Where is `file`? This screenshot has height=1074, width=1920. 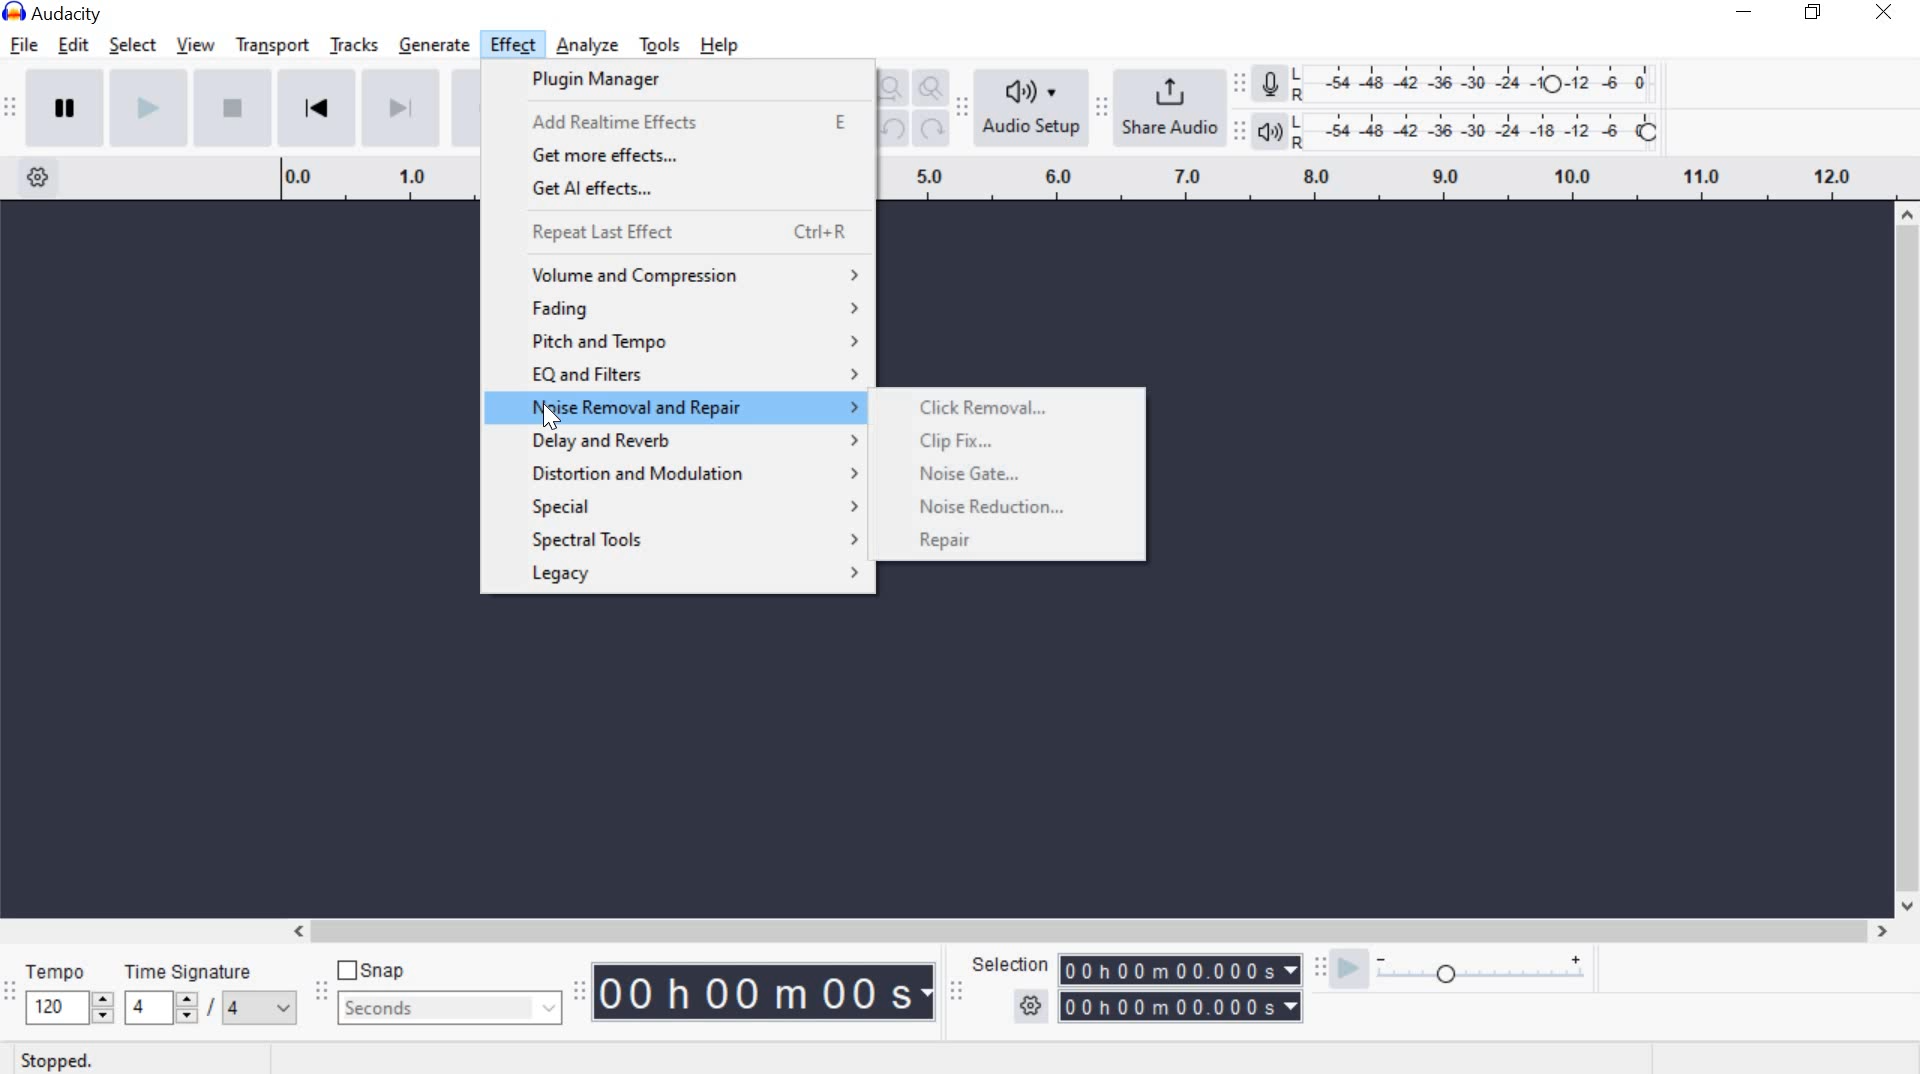 file is located at coordinates (28, 45).